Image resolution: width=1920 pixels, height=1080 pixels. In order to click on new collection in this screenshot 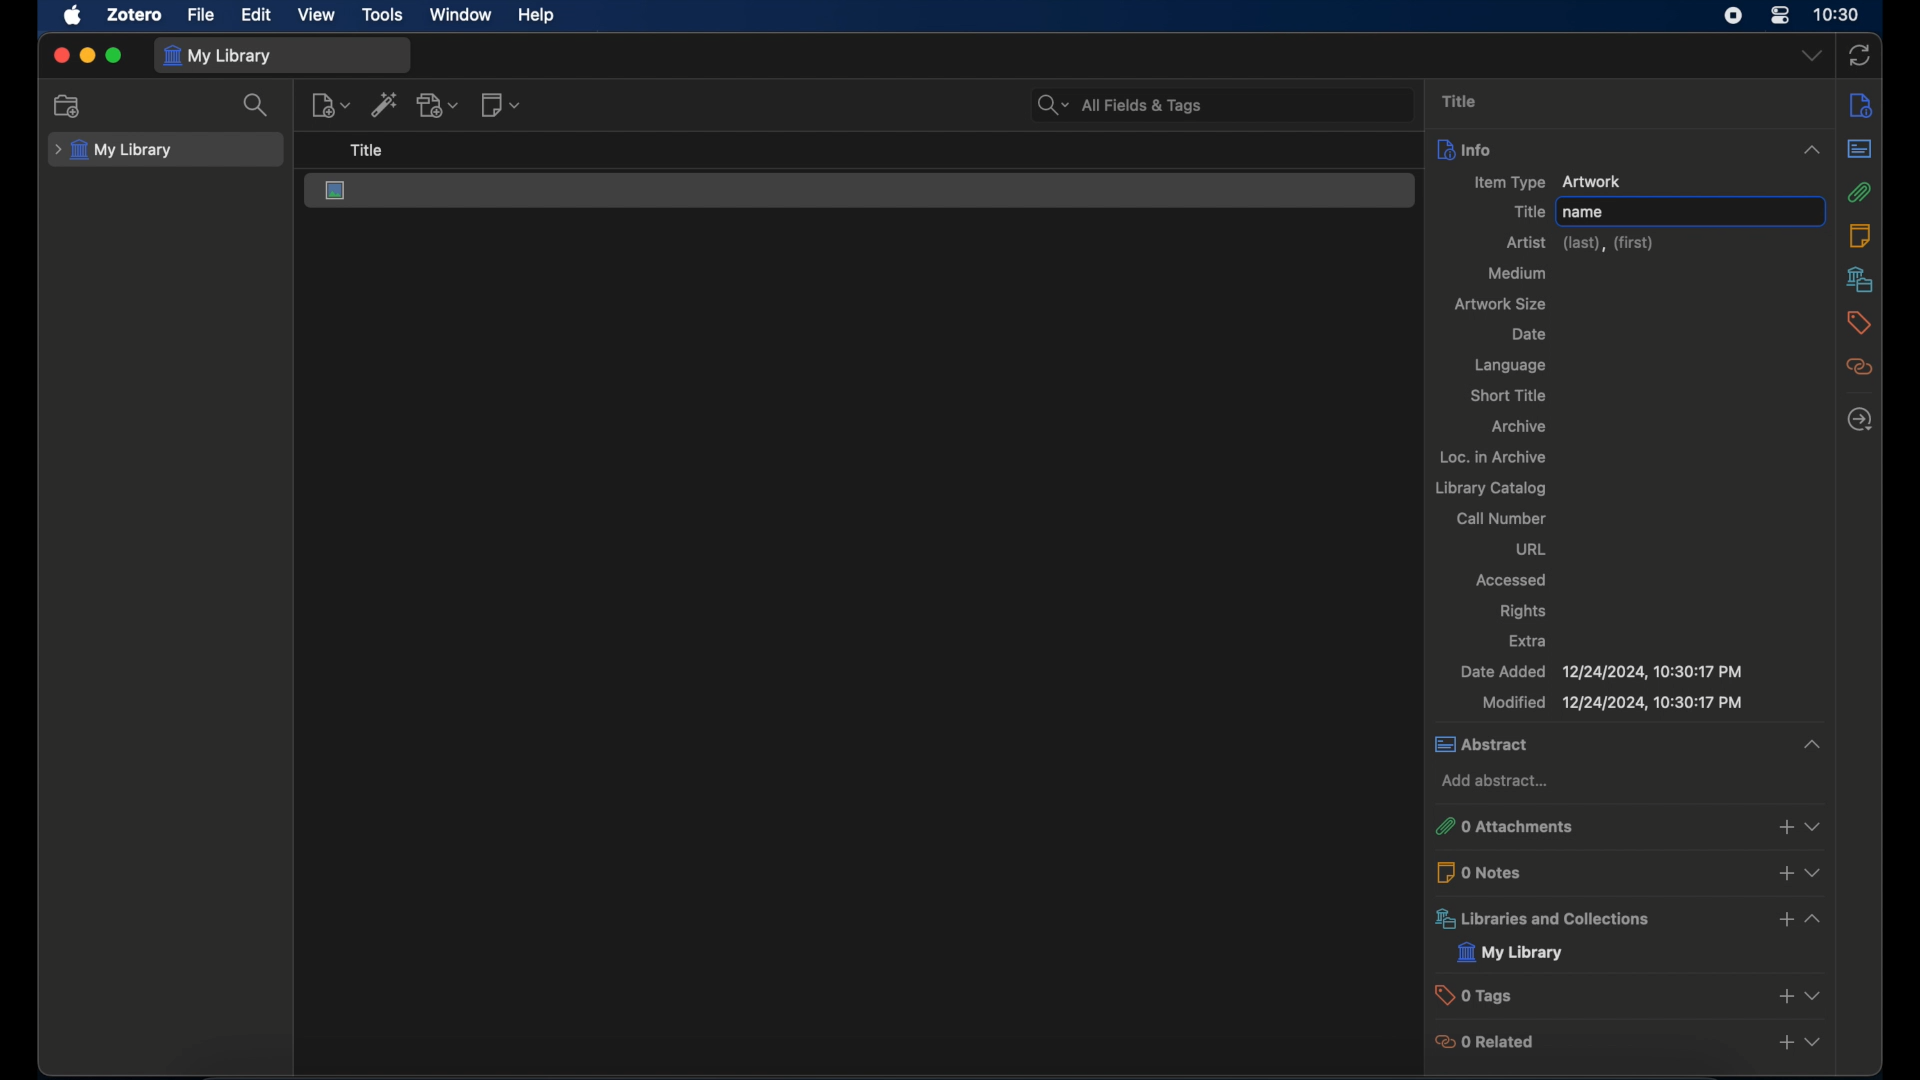, I will do `click(67, 106)`.